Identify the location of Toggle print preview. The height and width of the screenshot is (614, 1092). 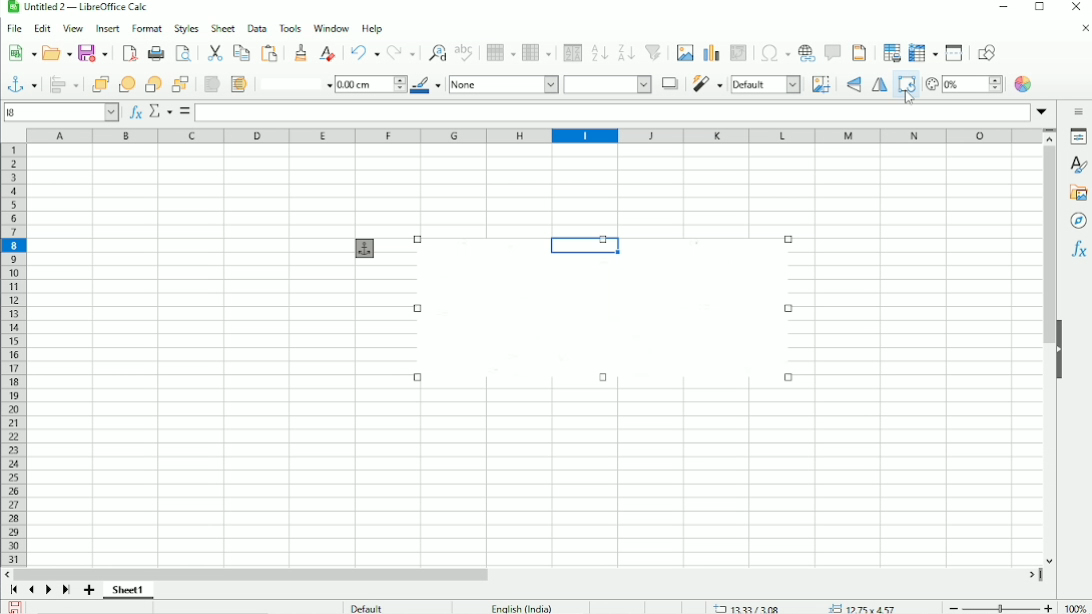
(183, 53).